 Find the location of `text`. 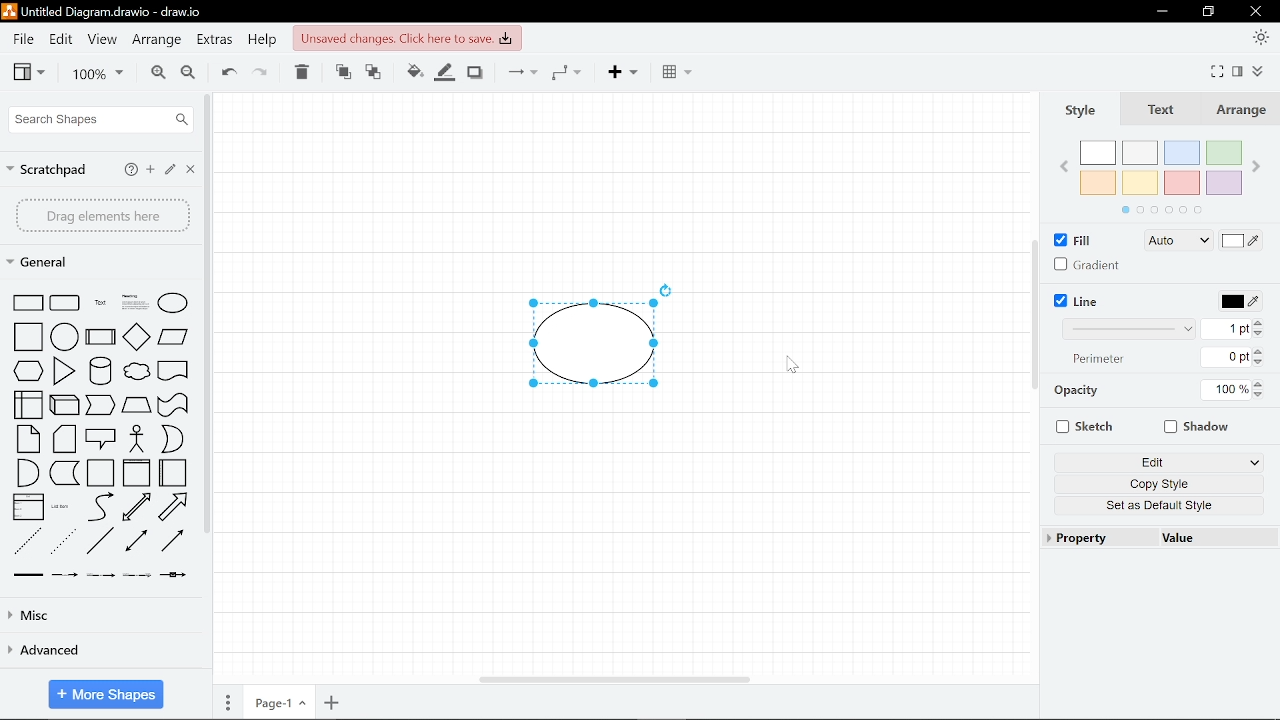

text is located at coordinates (98, 303).